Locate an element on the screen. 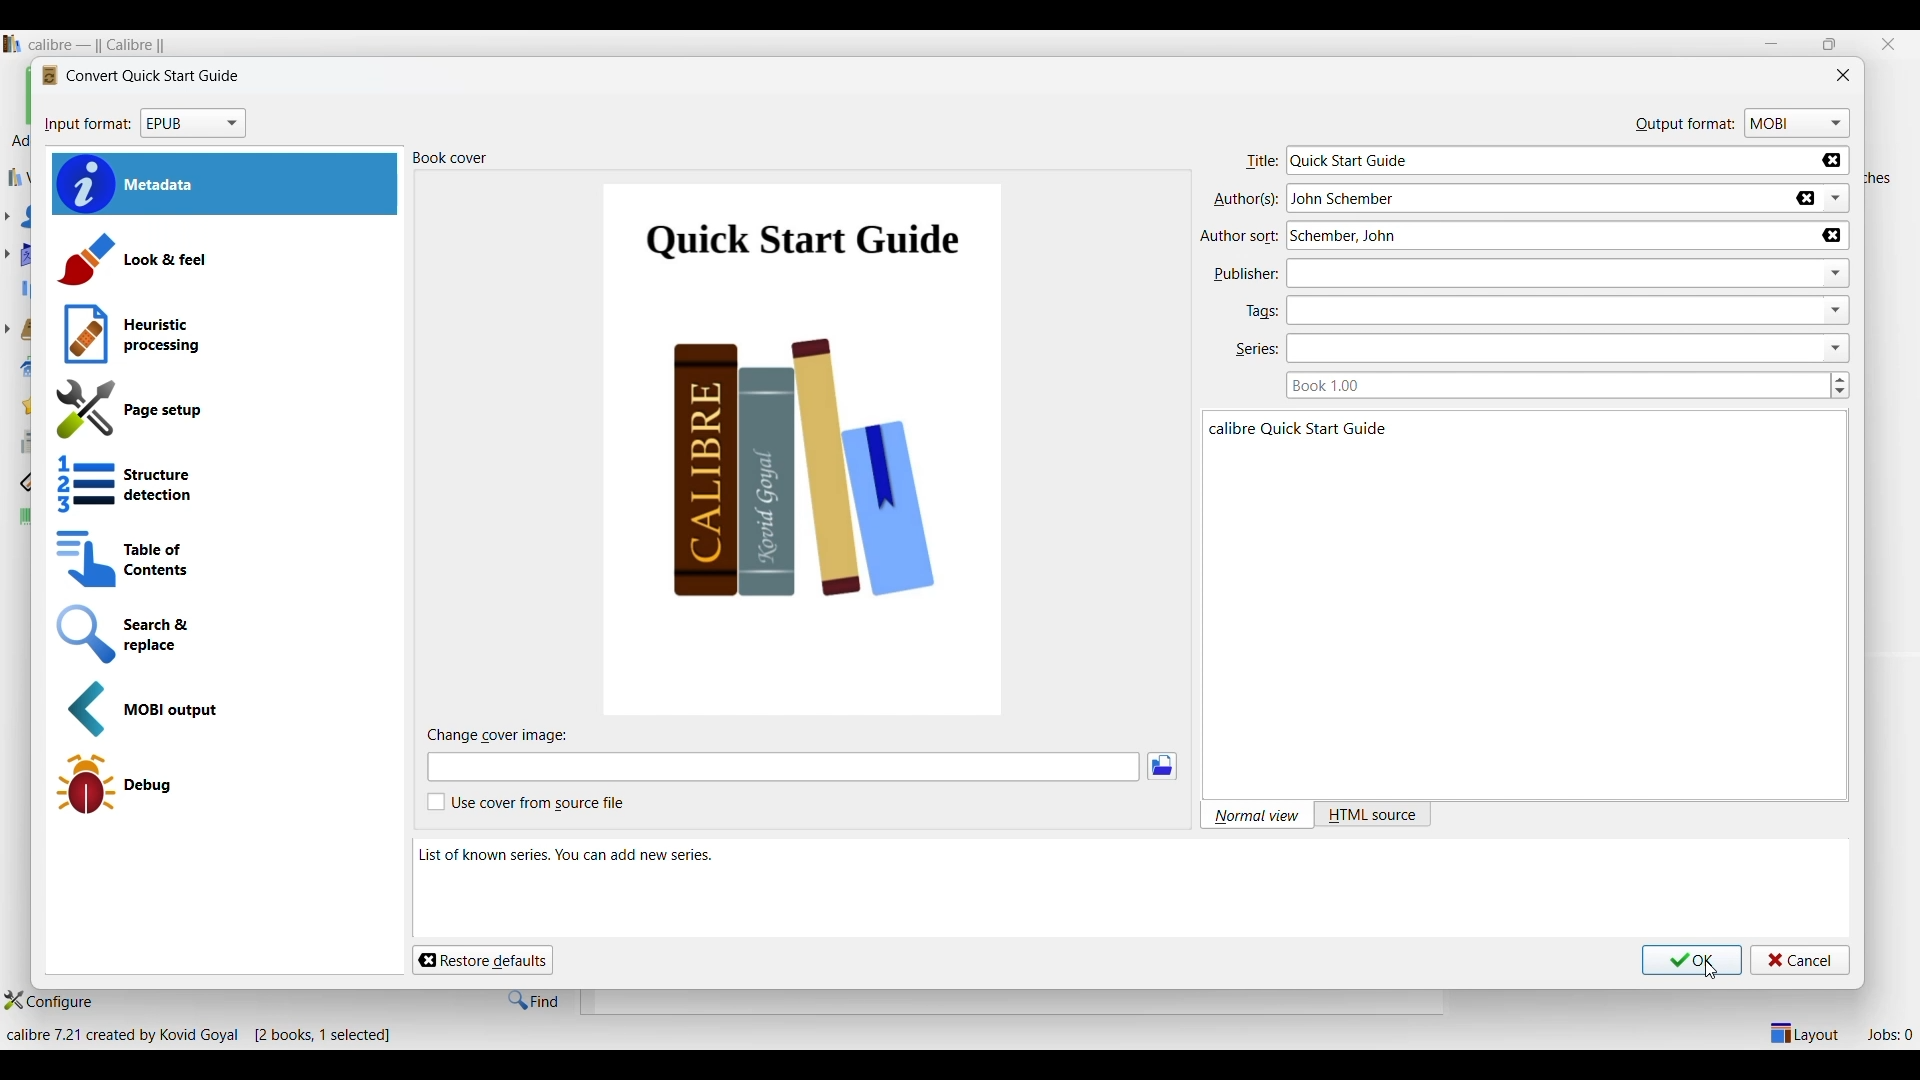  Restore defaults is located at coordinates (482, 960).